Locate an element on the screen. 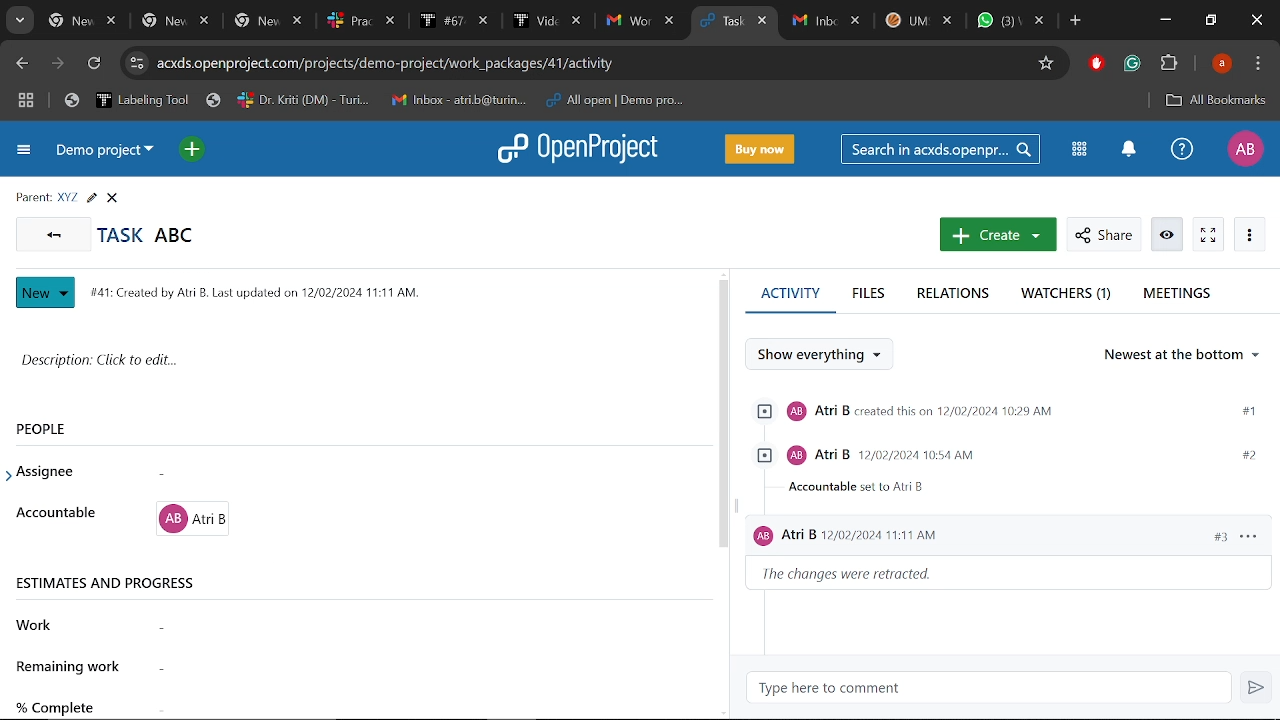 This screenshot has height=720, width=1280. Total amount of work is located at coordinates (399, 626).